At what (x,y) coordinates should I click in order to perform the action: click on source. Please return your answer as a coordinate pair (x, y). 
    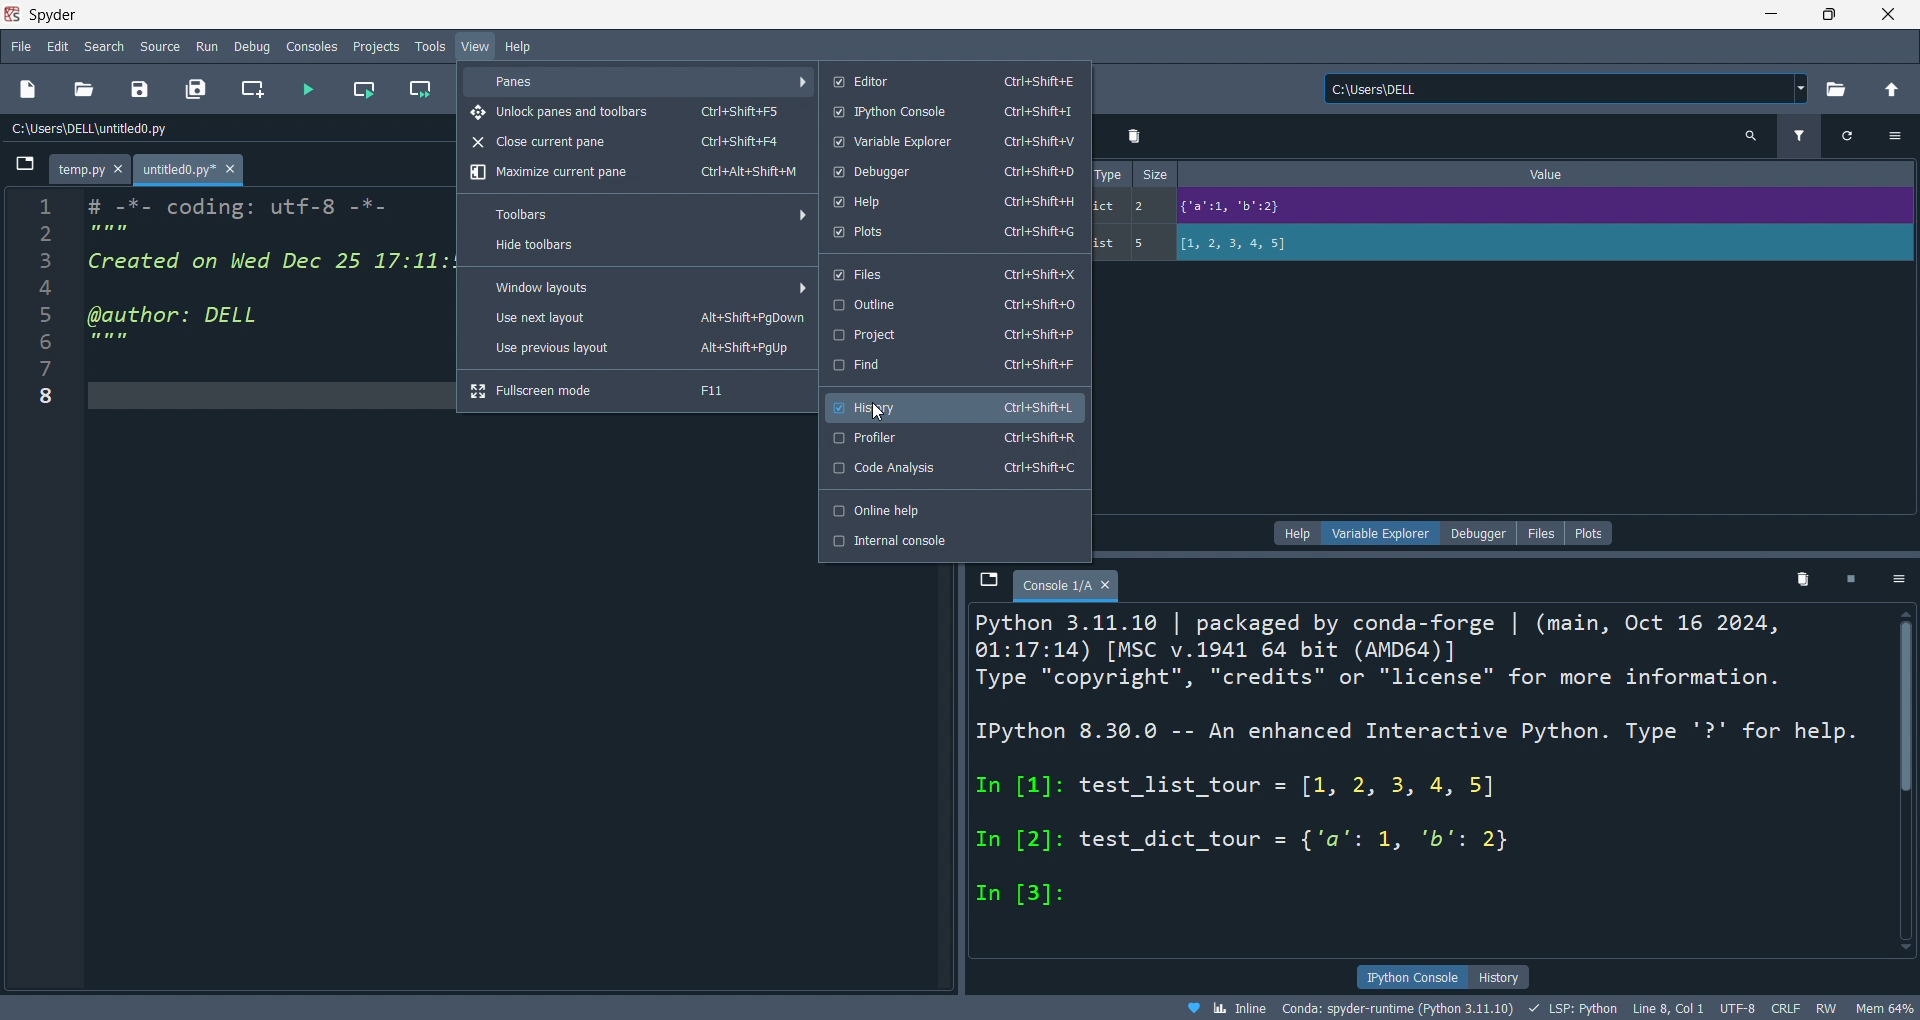
    Looking at the image, I should click on (159, 45).